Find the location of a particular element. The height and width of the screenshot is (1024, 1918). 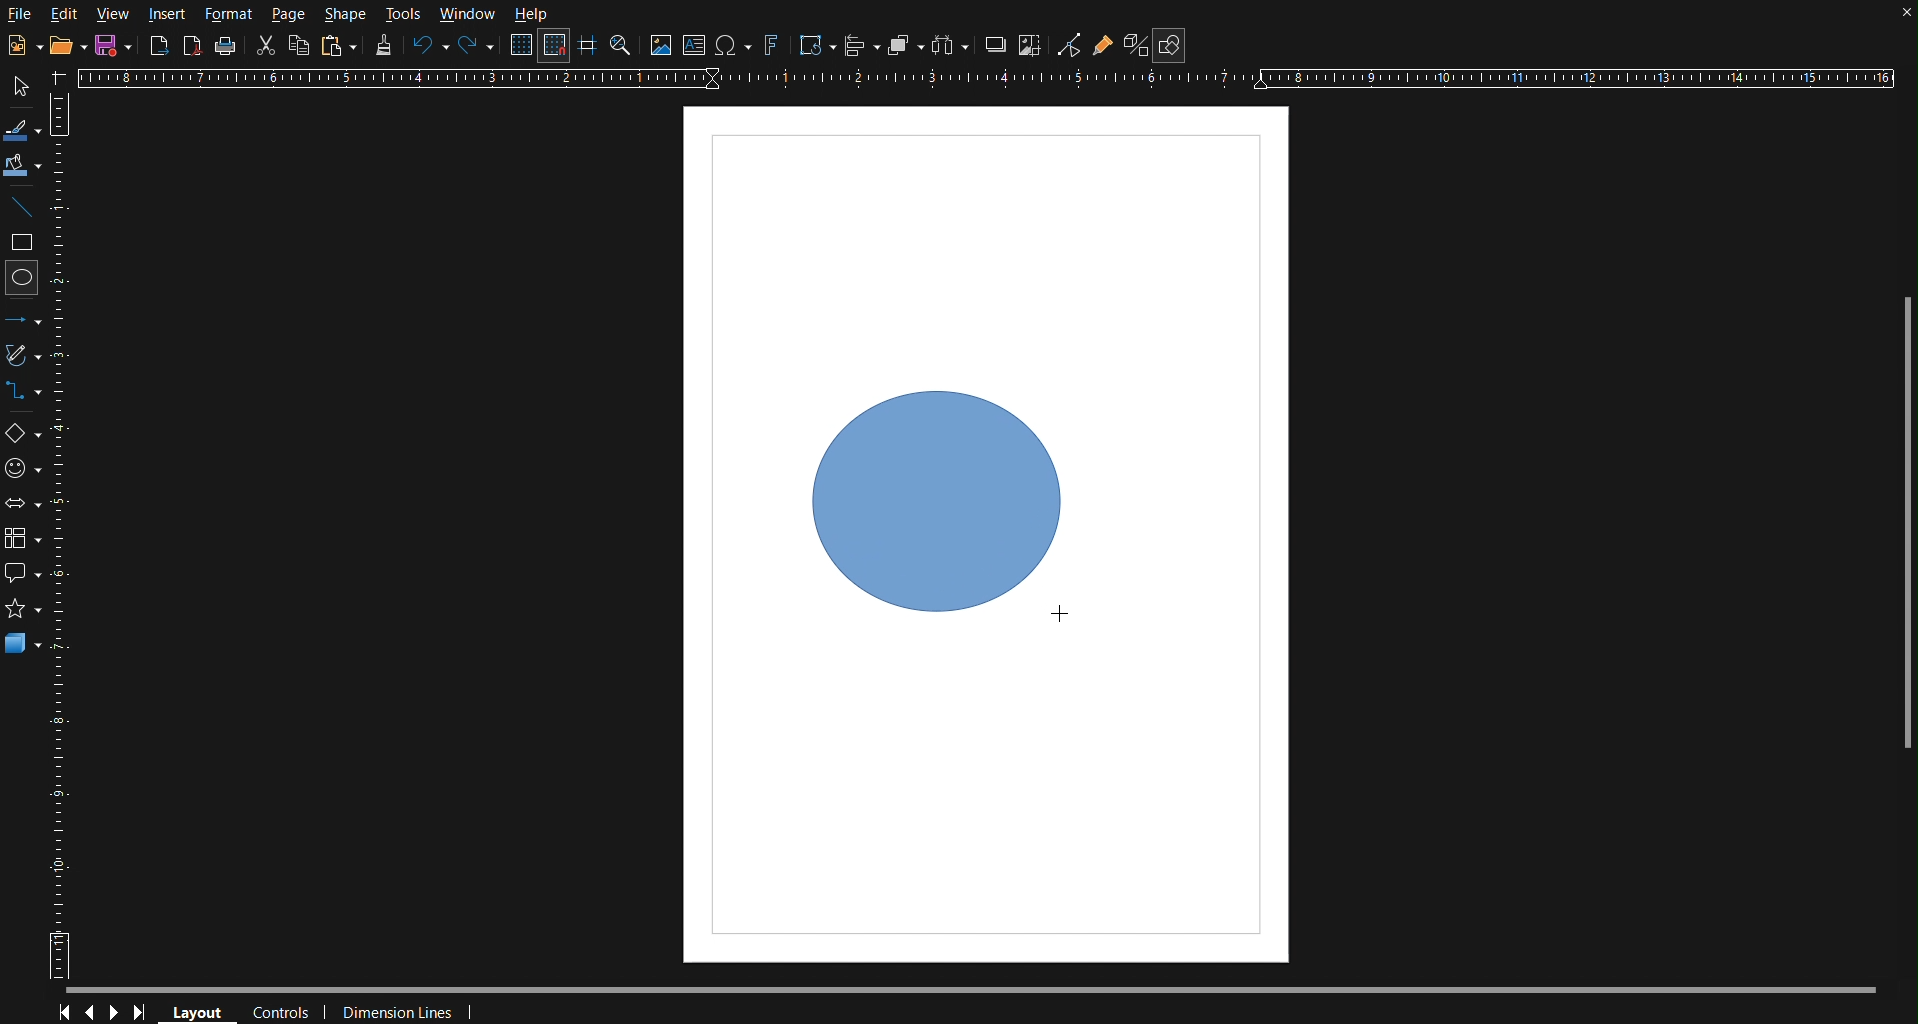

Callout Shapes is located at coordinates (23, 570).